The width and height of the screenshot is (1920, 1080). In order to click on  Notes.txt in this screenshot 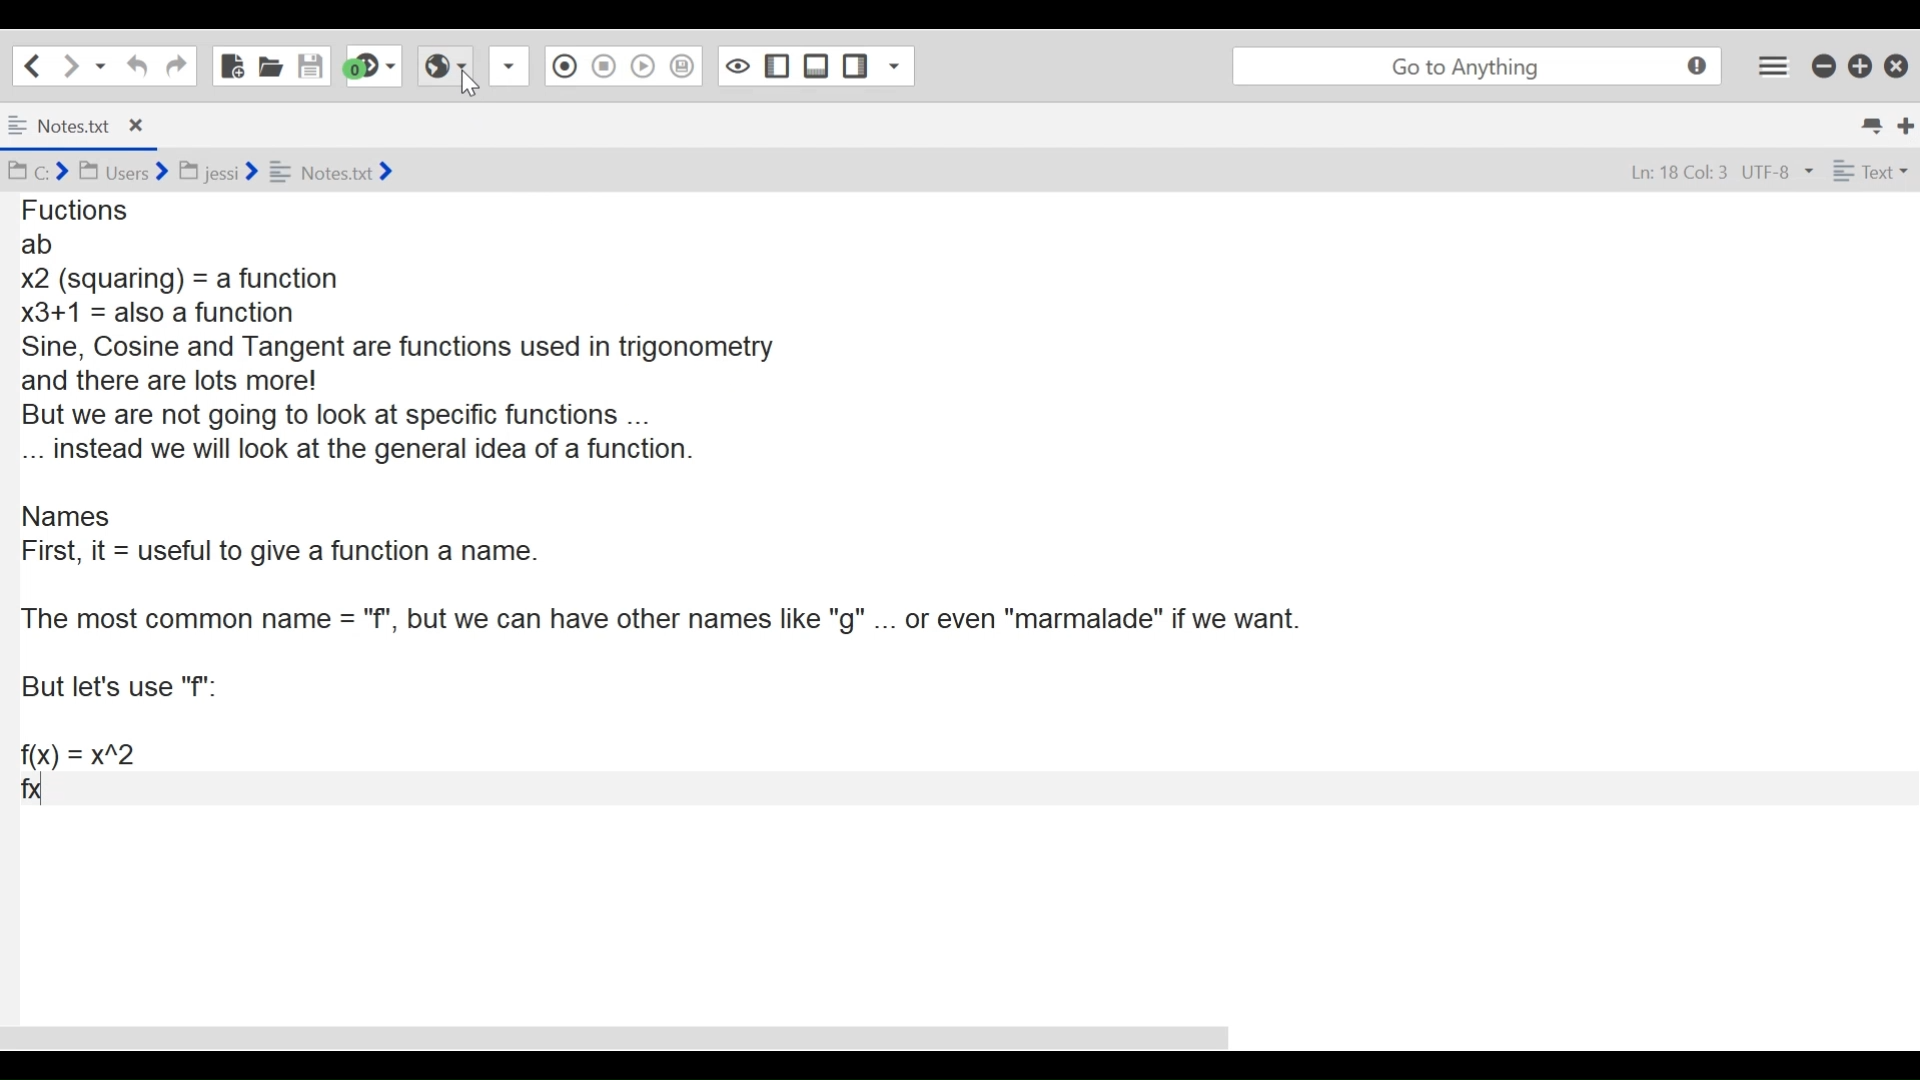, I will do `click(340, 172)`.